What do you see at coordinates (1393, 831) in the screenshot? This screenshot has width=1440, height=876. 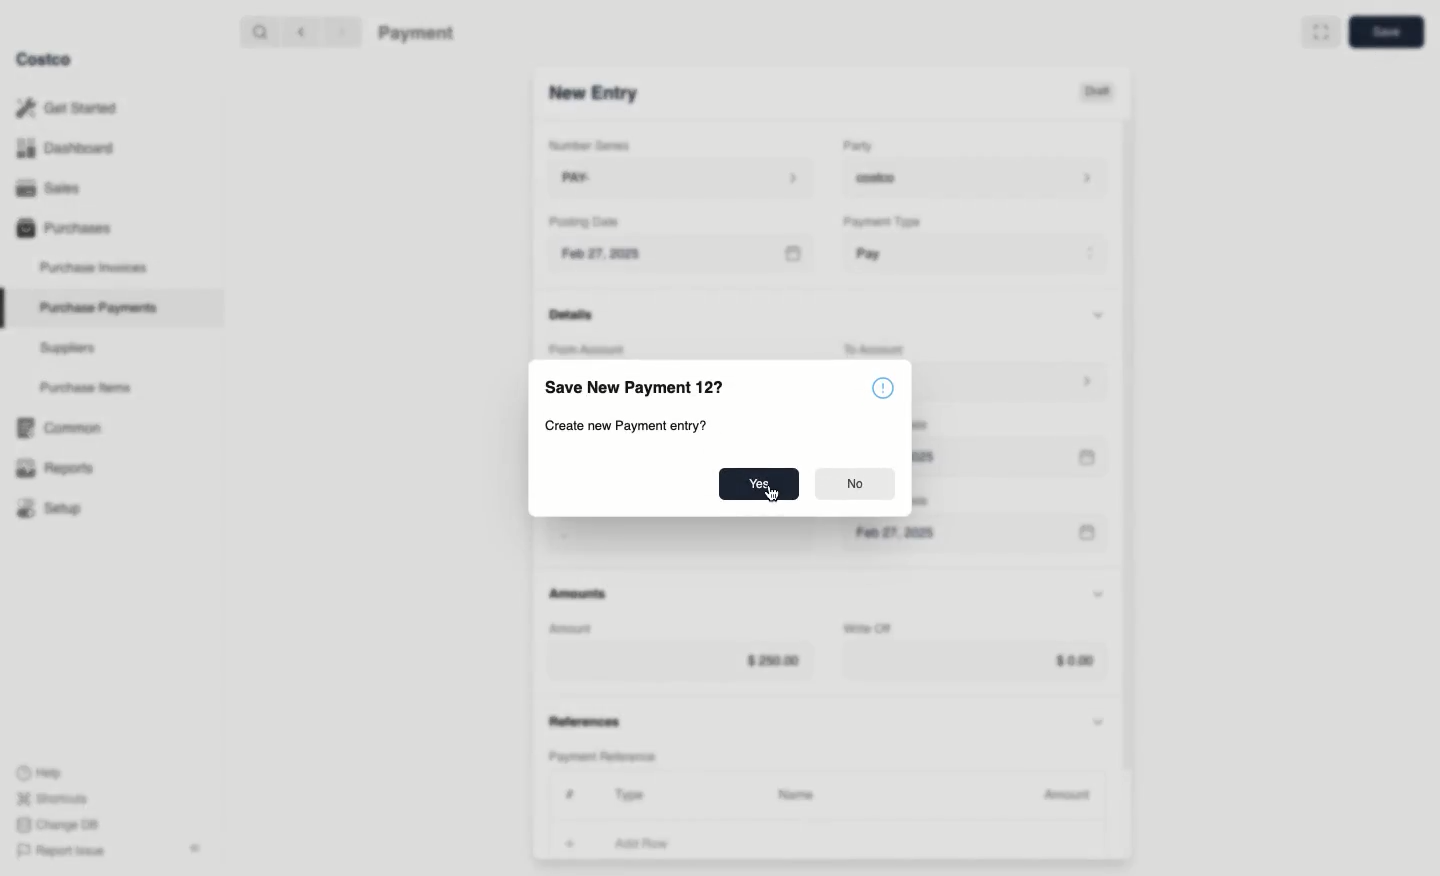 I see `Close` at bounding box center [1393, 831].